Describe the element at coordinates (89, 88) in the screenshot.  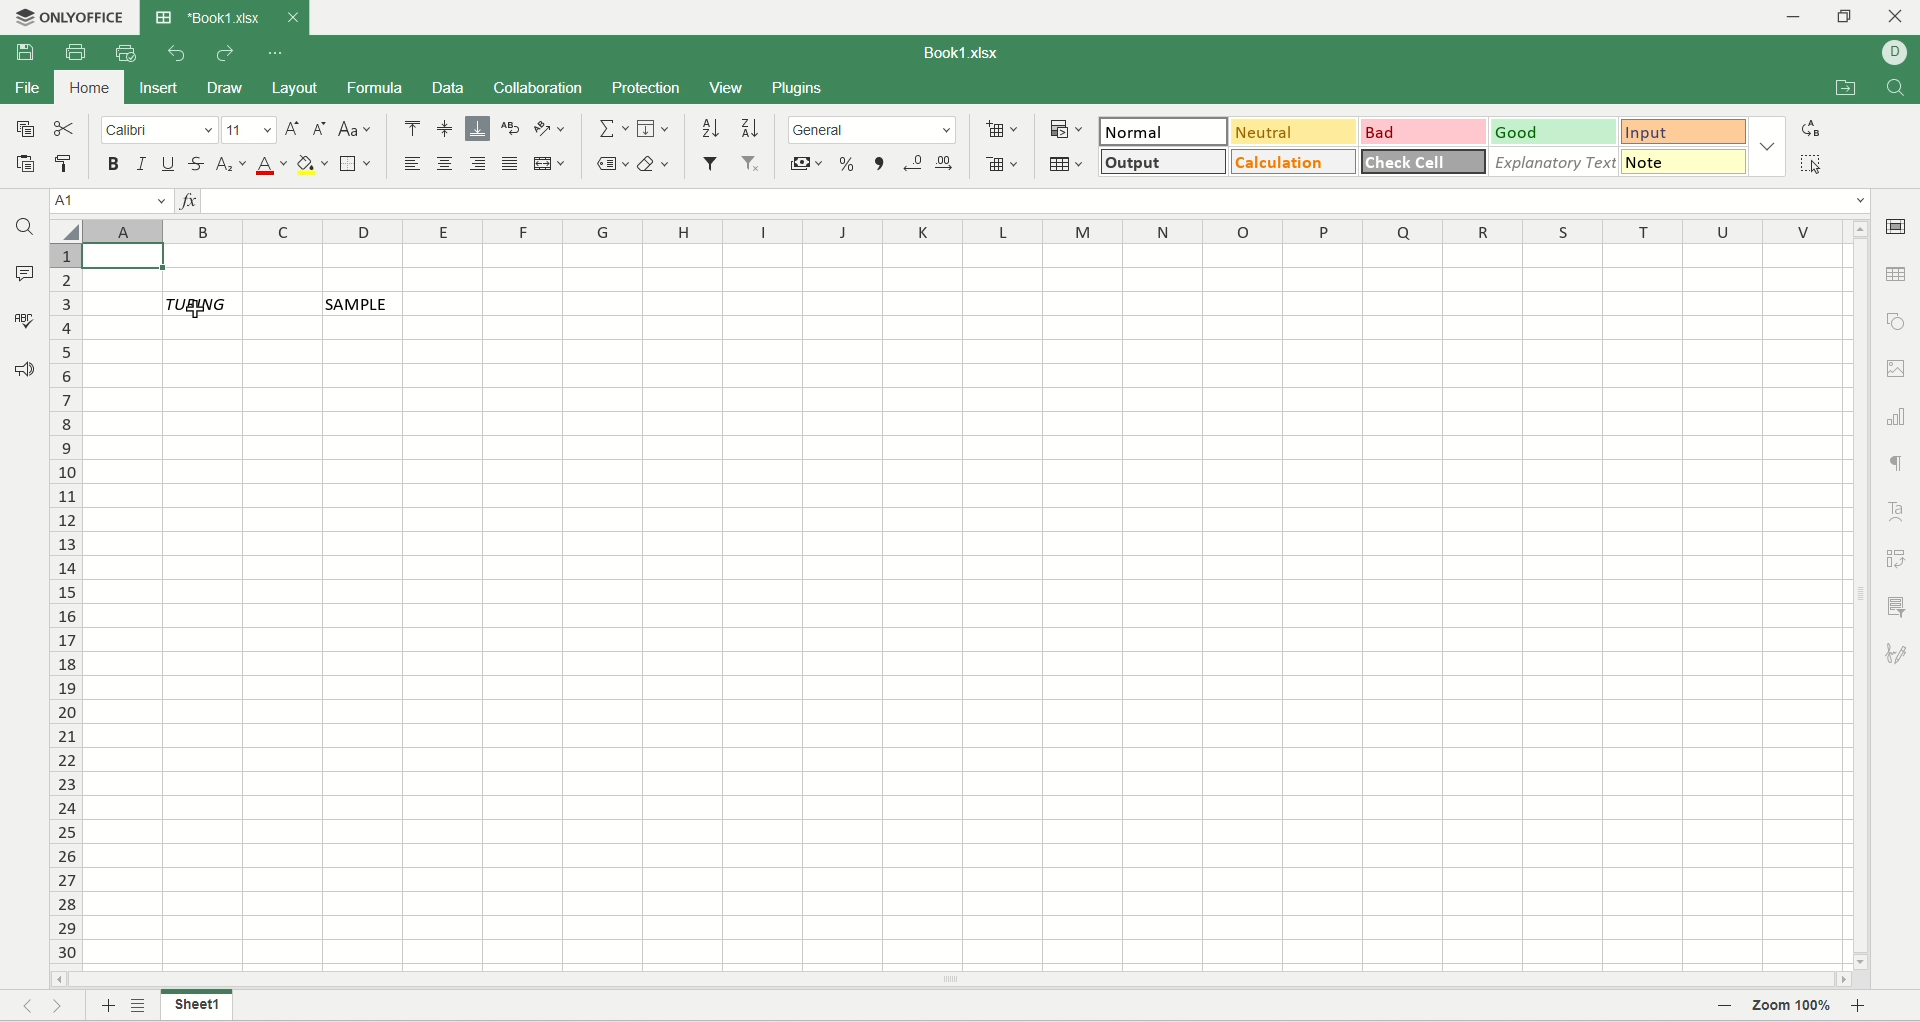
I see `home` at that location.